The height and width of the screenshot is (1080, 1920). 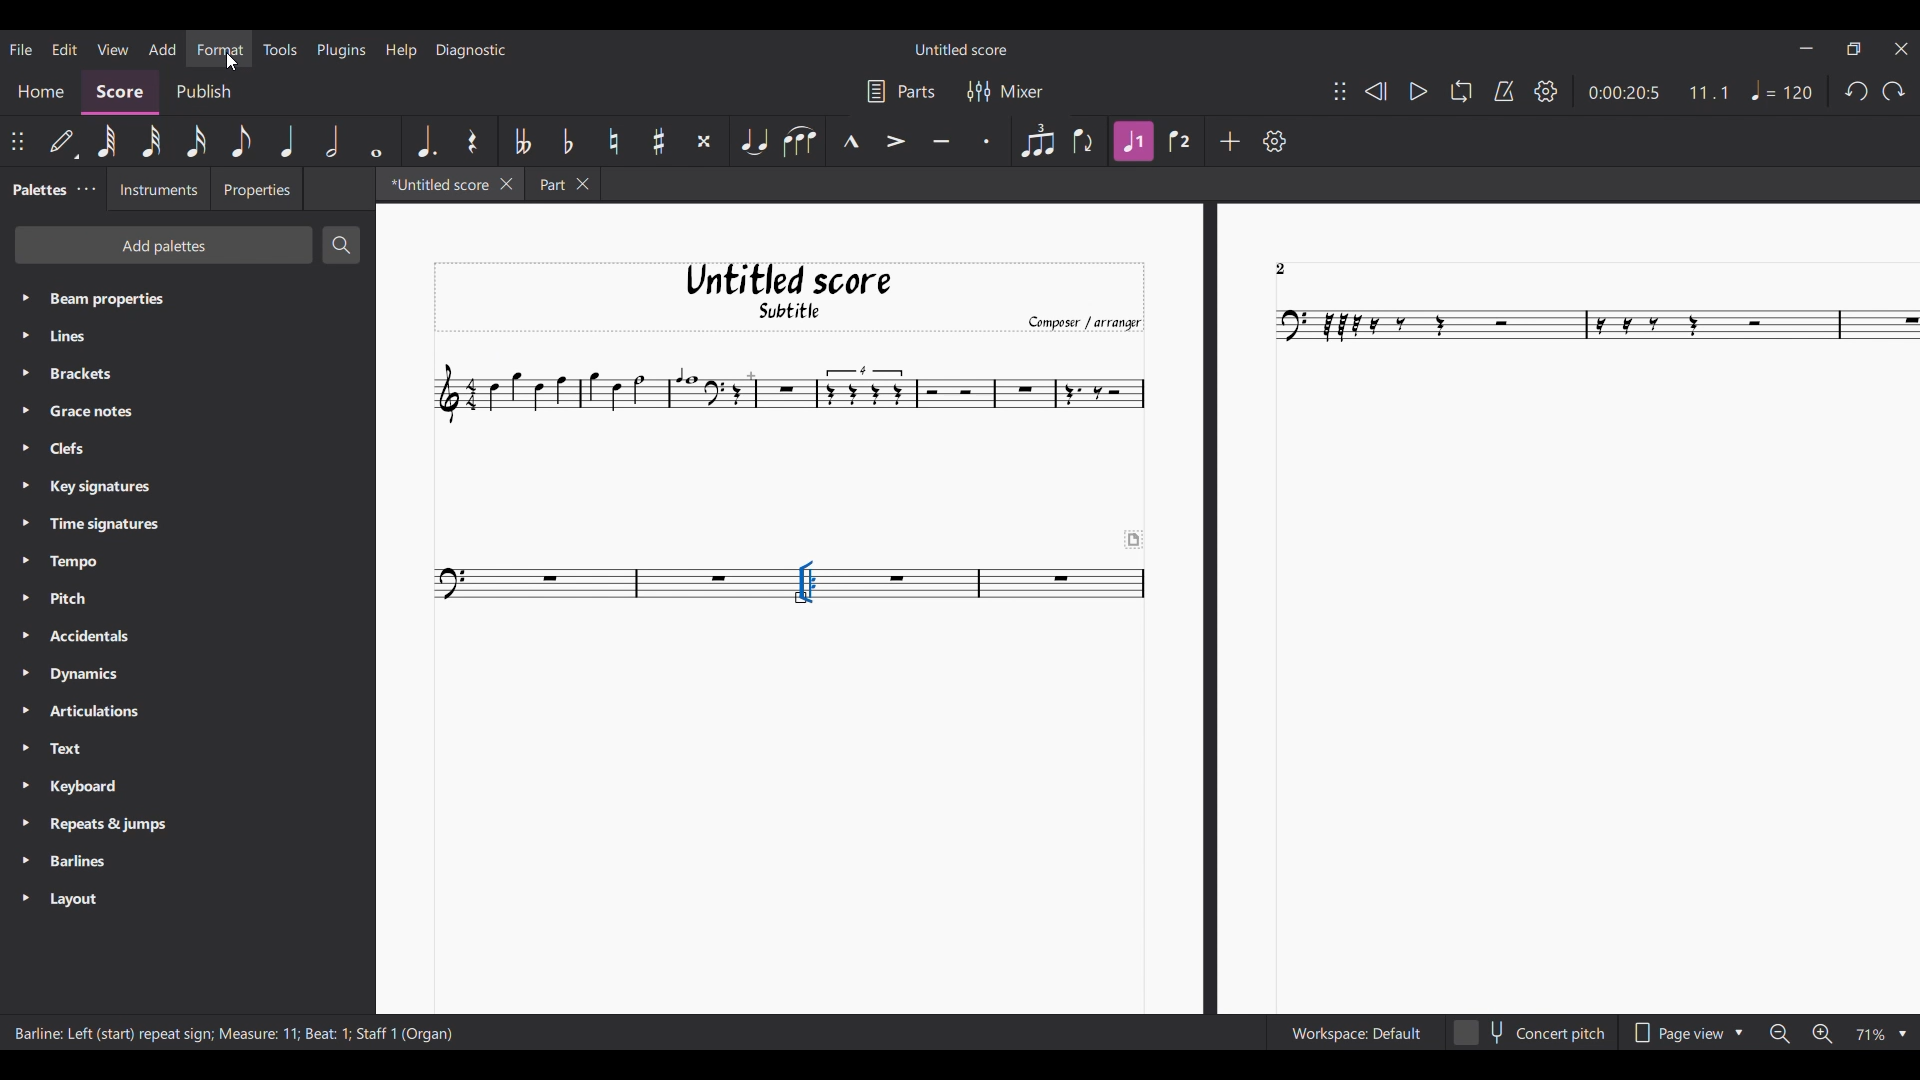 I want to click on Zoom options , so click(x=1881, y=1035).